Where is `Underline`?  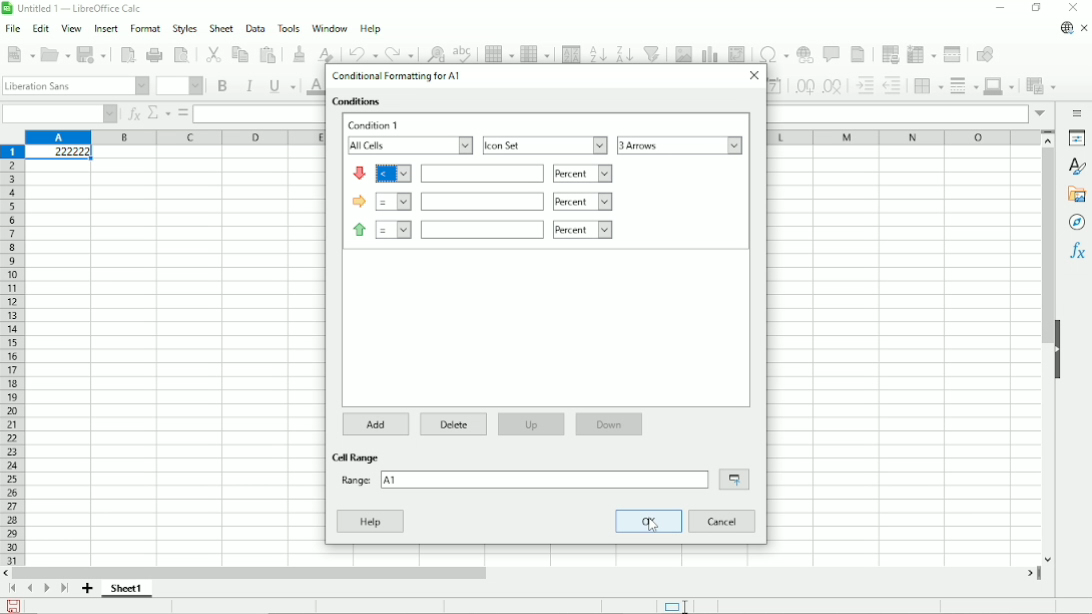
Underline is located at coordinates (282, 86).